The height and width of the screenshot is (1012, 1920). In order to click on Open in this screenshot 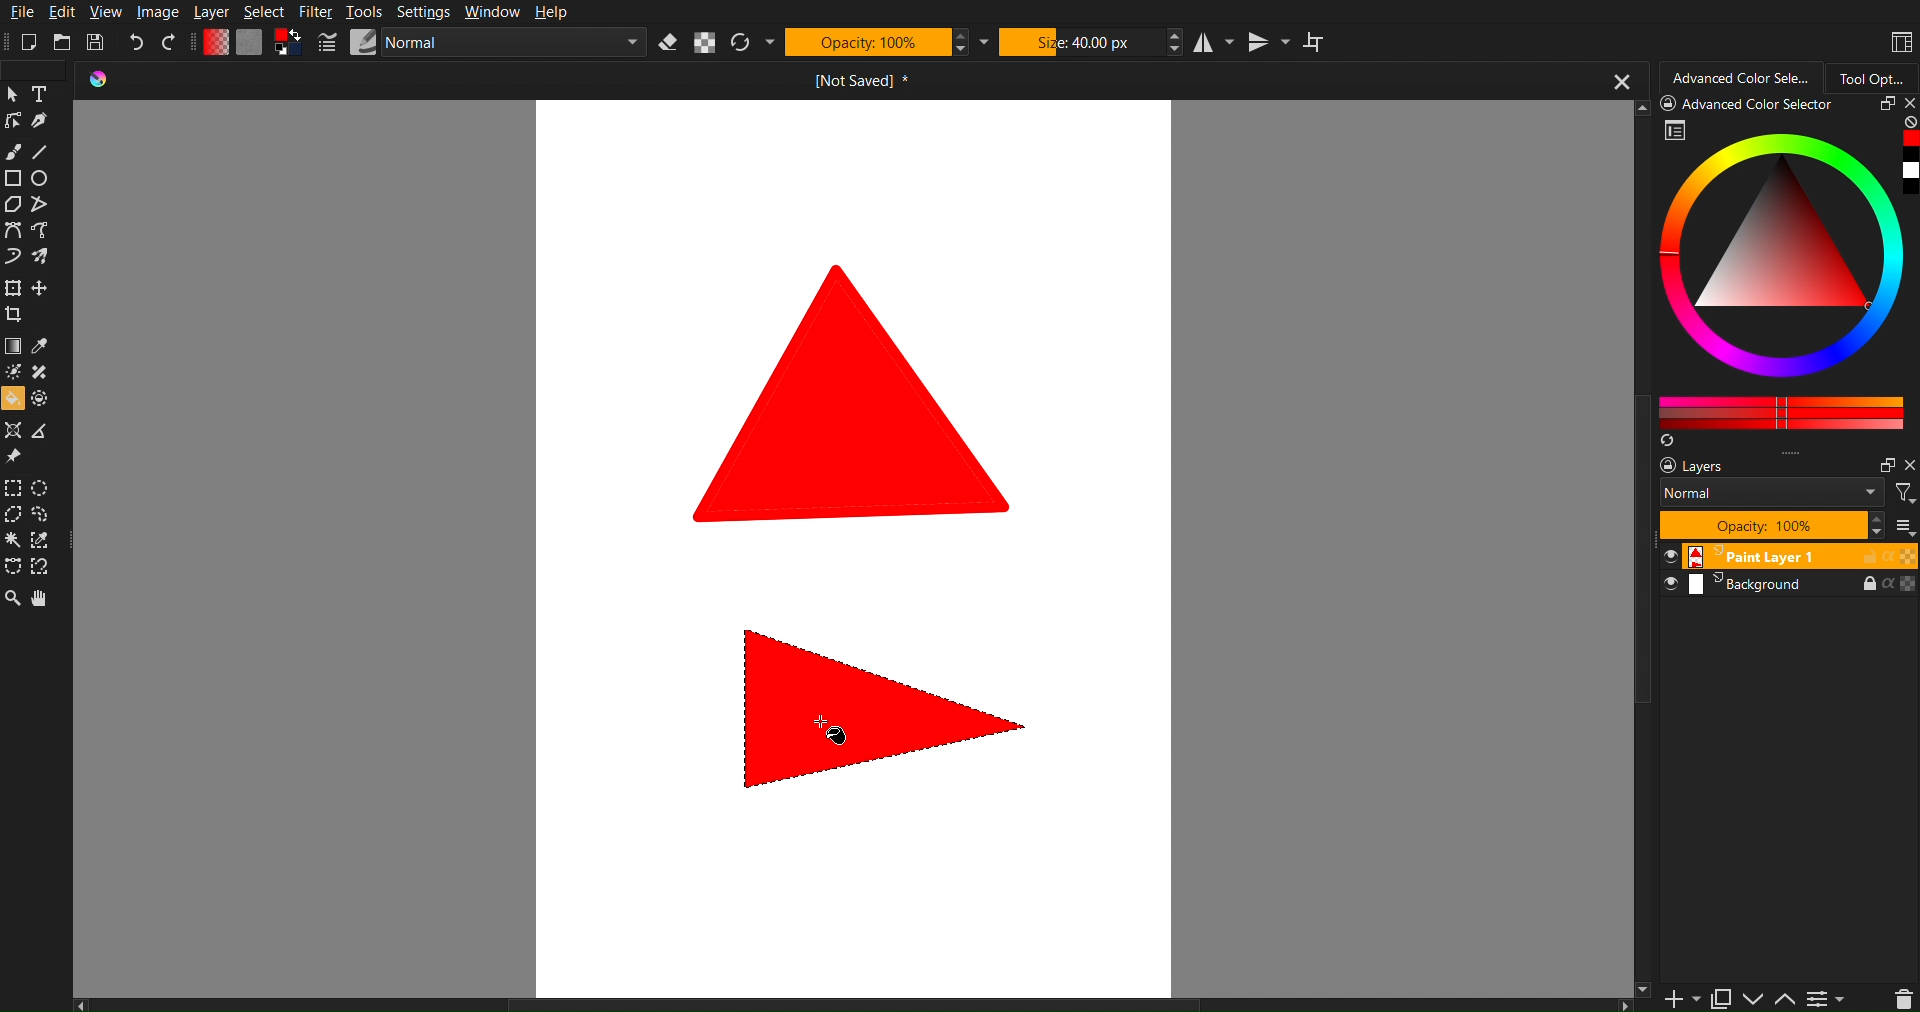, I will do `click(63, 41)`.